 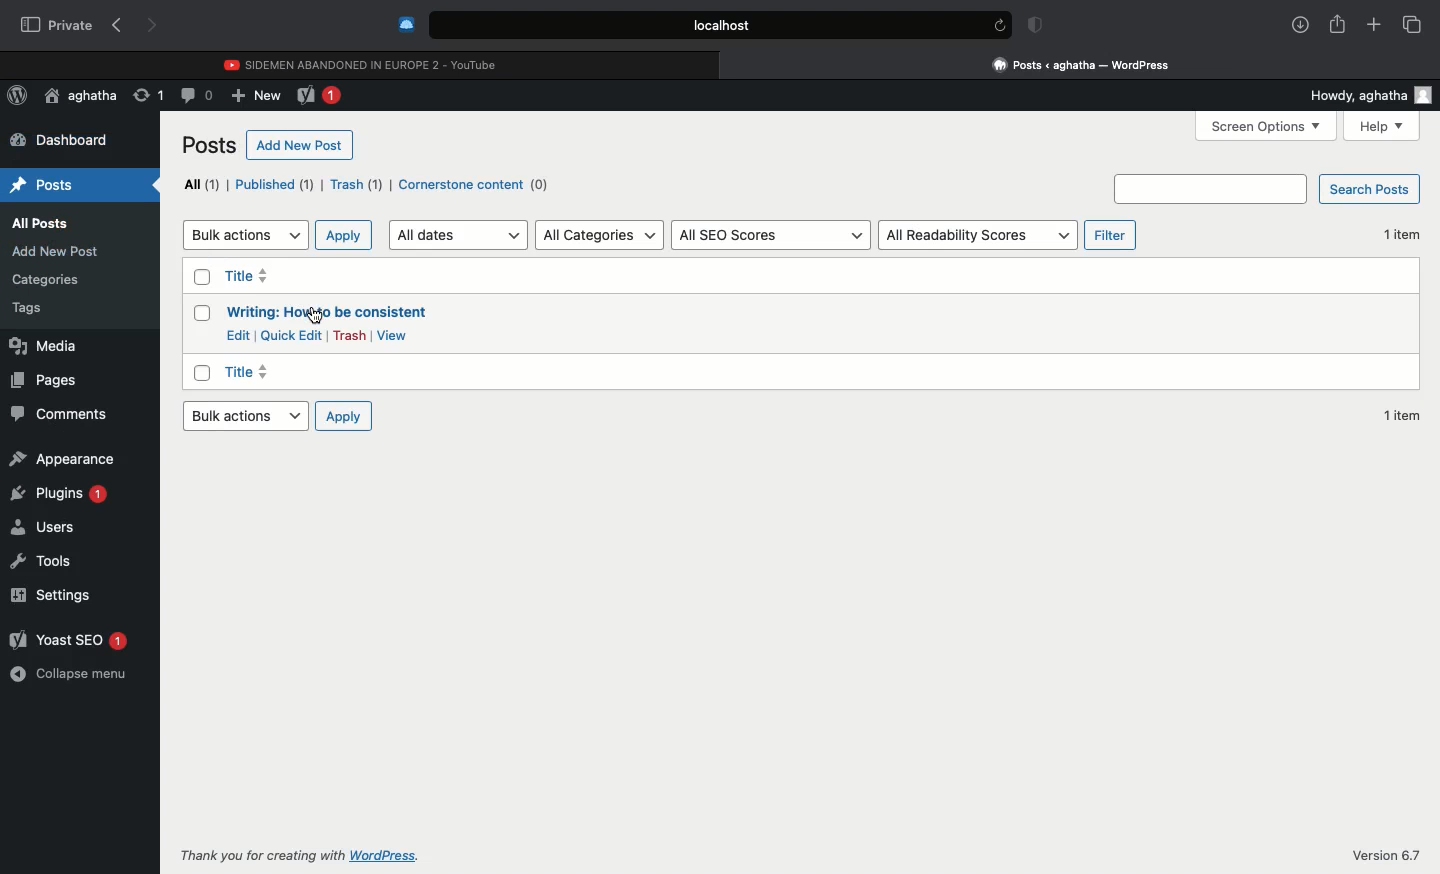 I want to click on New tab, so click(x=1374, y=25).